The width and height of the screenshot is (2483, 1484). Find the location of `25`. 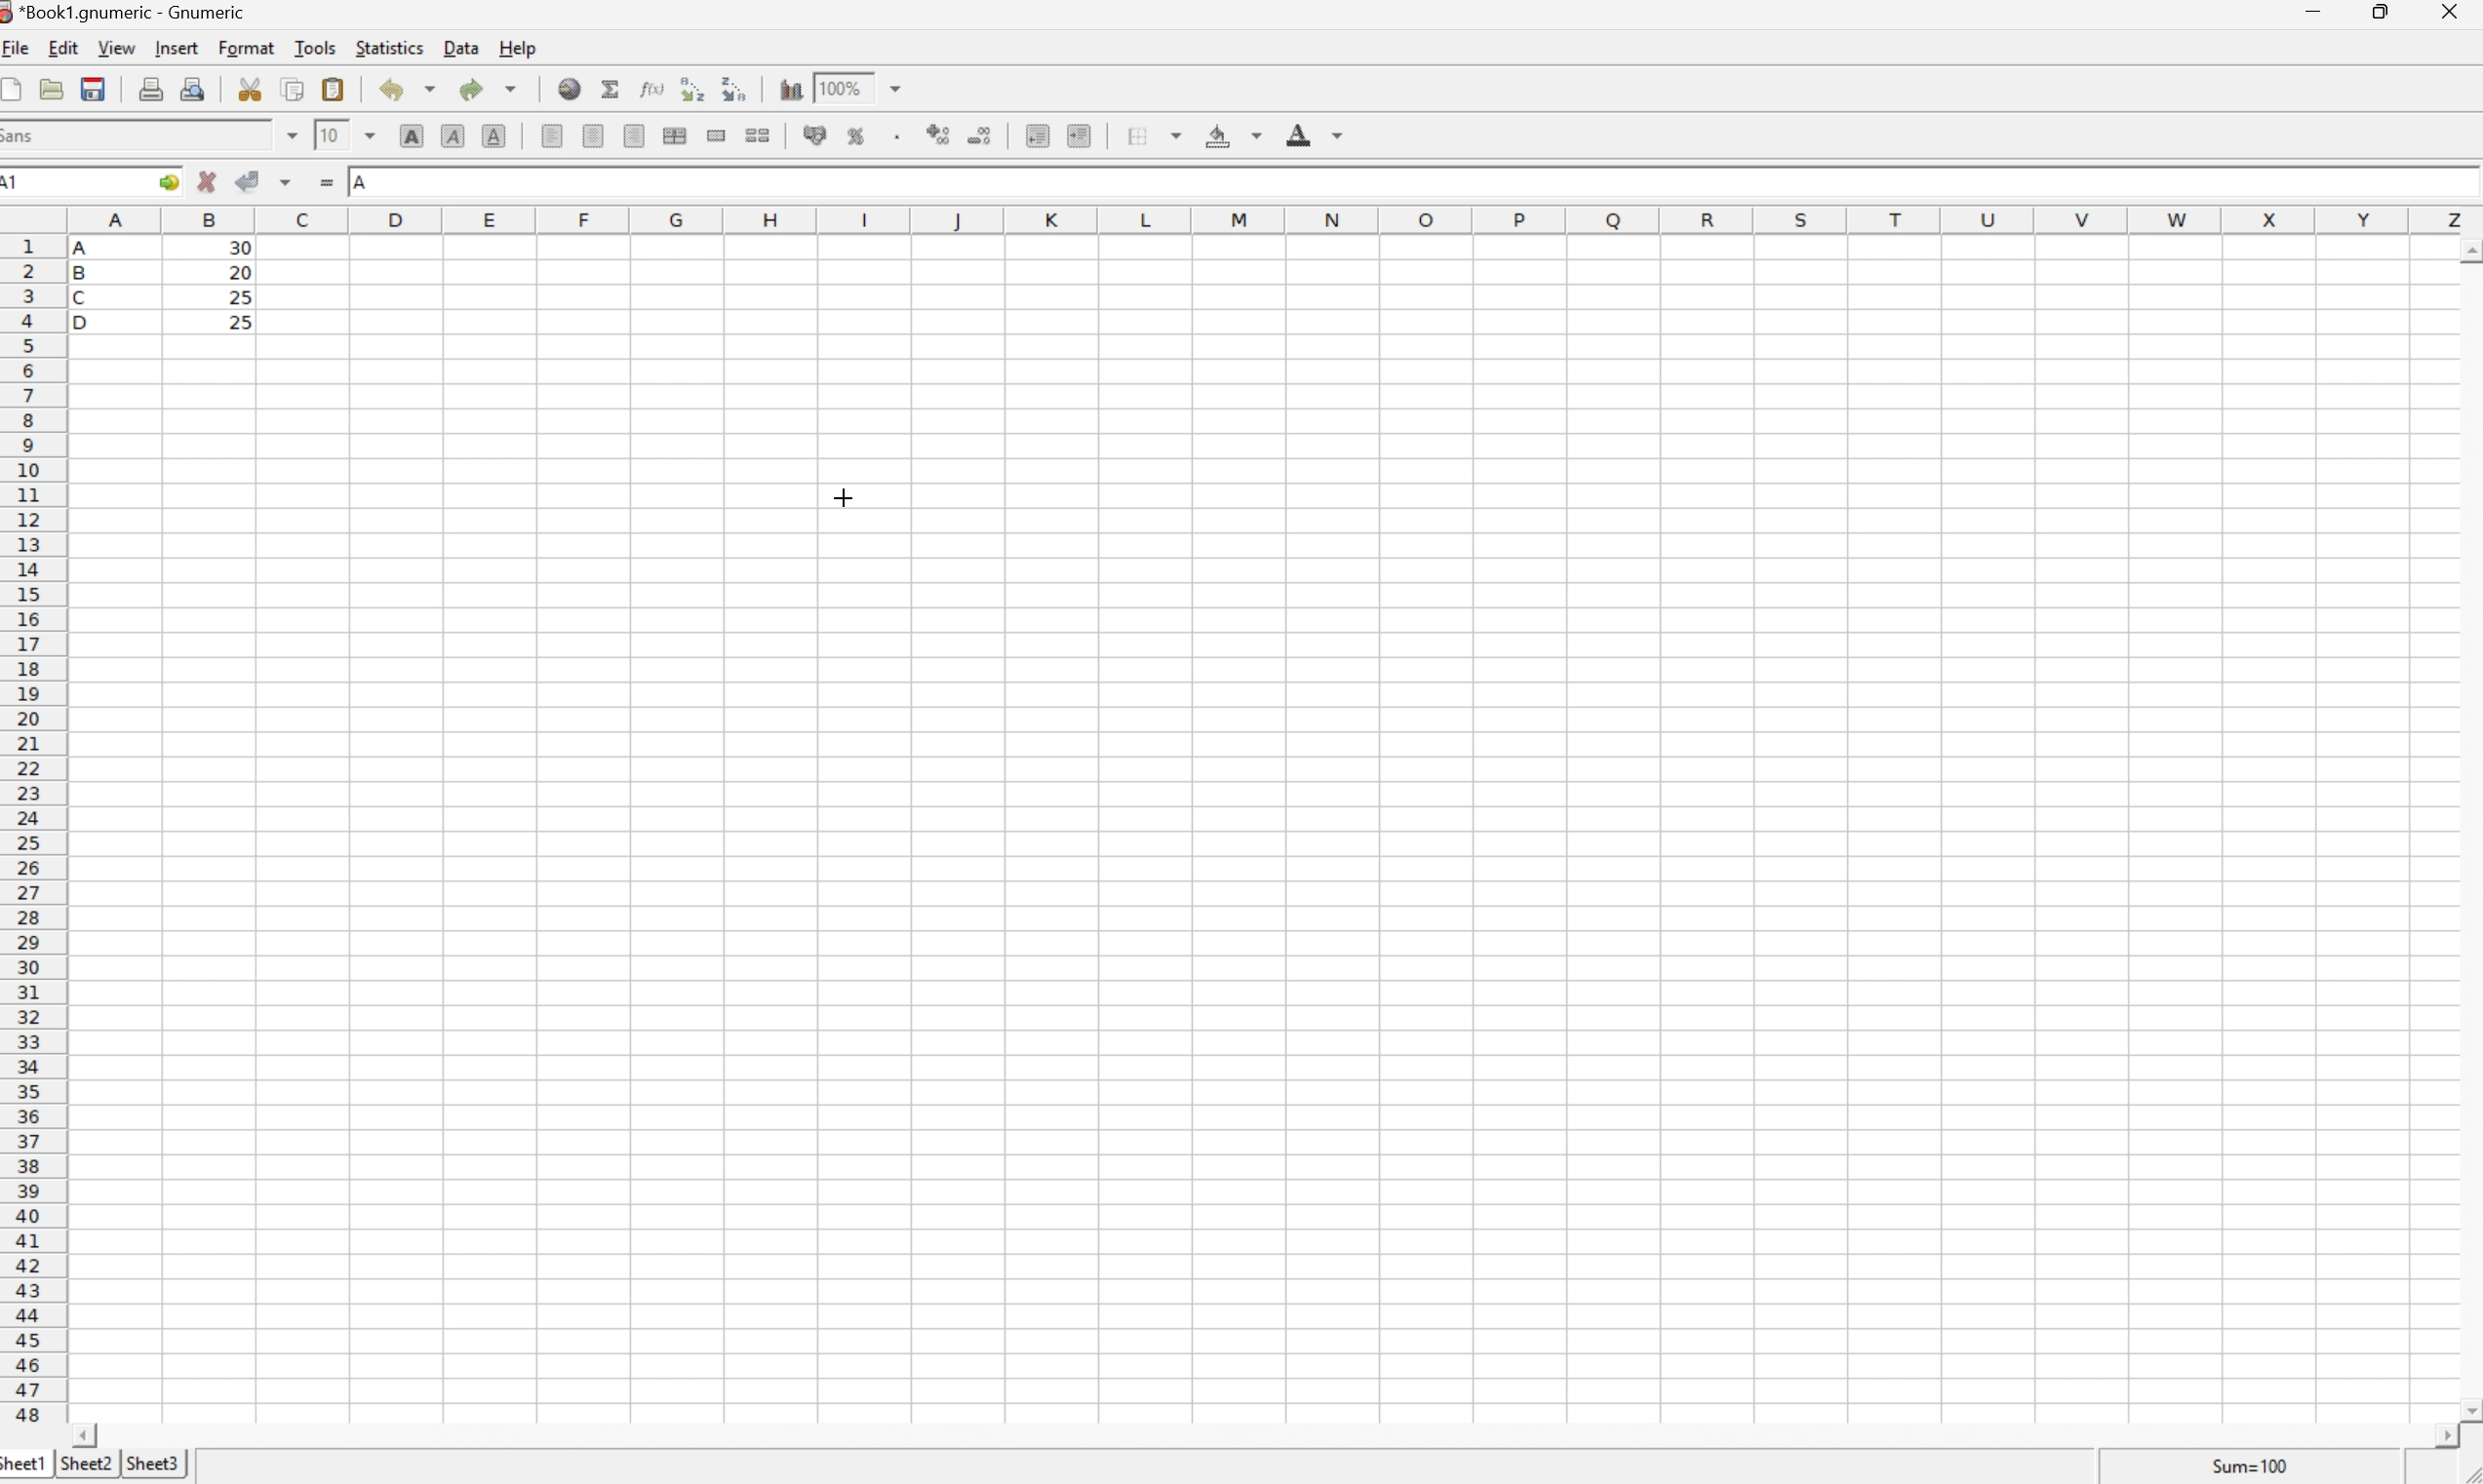

25 is located at coordinates (244, 322).